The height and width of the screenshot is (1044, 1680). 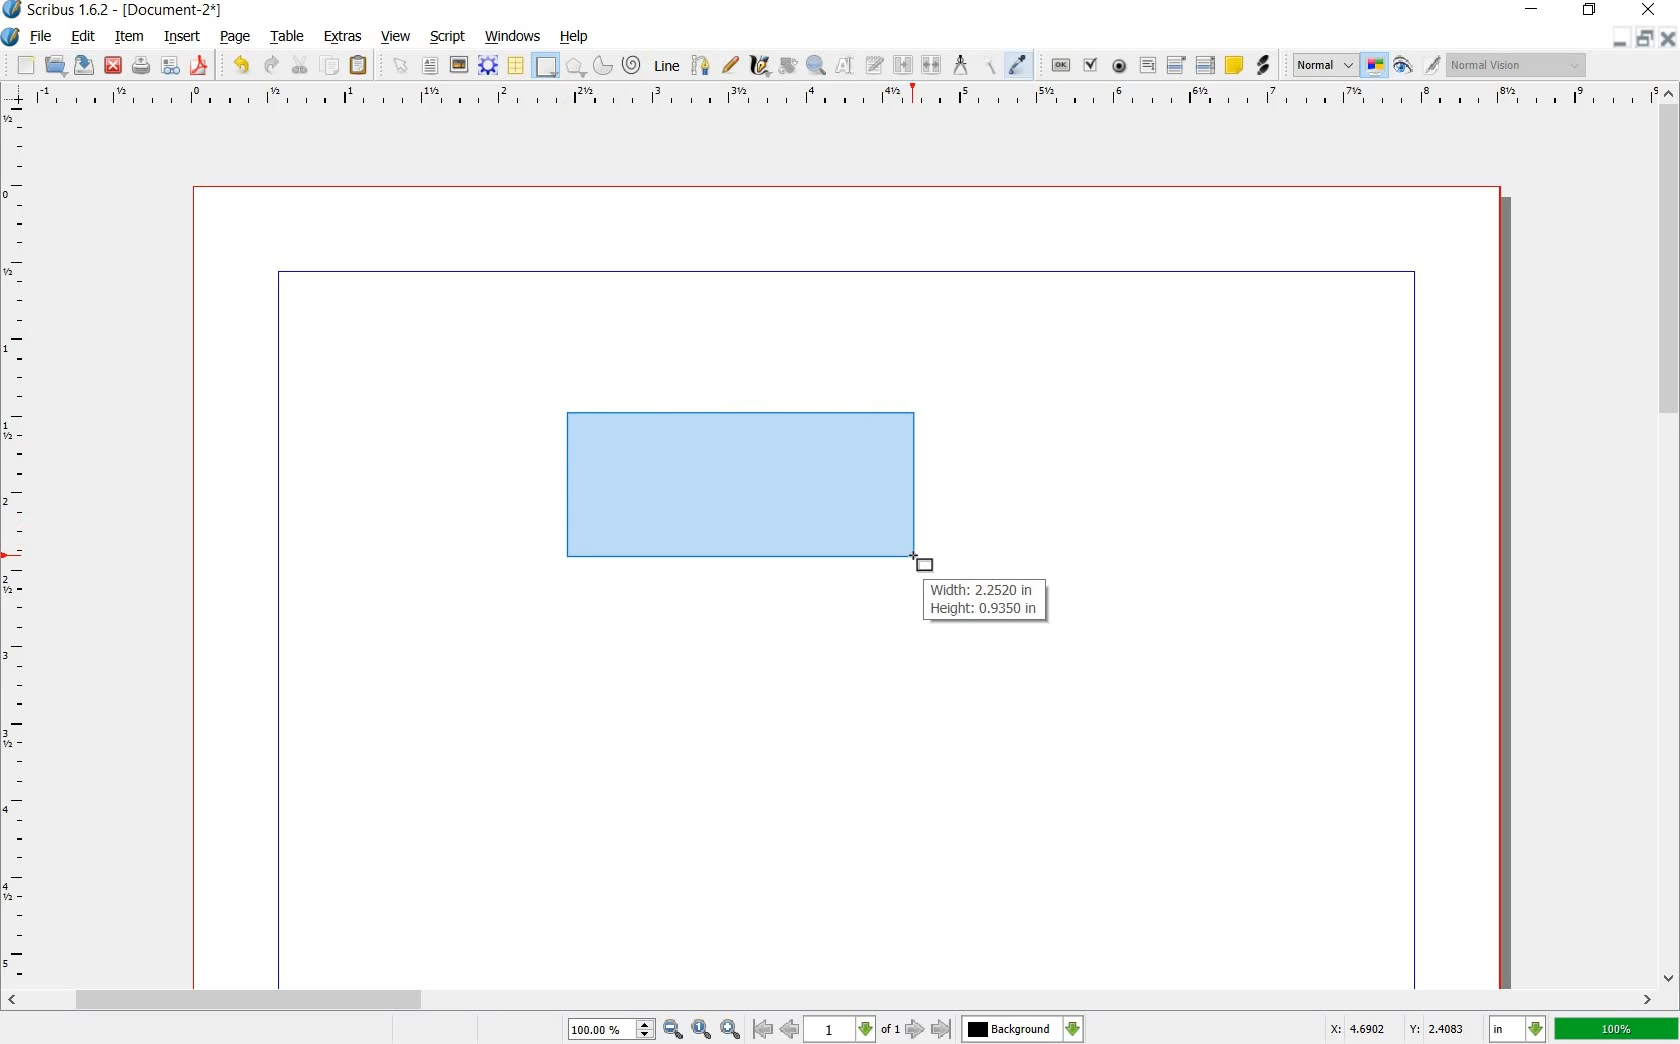 I want to click on MINIMIZE, so click(x=1530, y=10).